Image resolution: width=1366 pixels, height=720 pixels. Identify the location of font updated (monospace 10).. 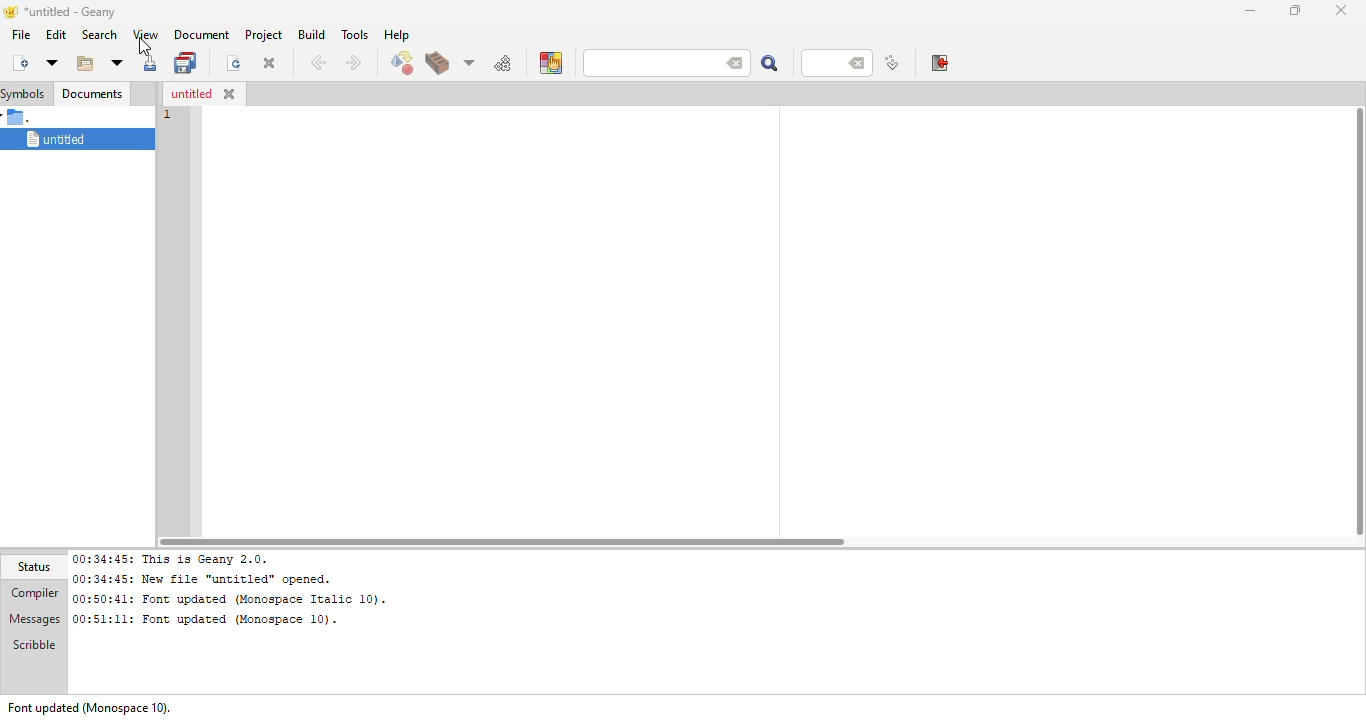
(89, 707).